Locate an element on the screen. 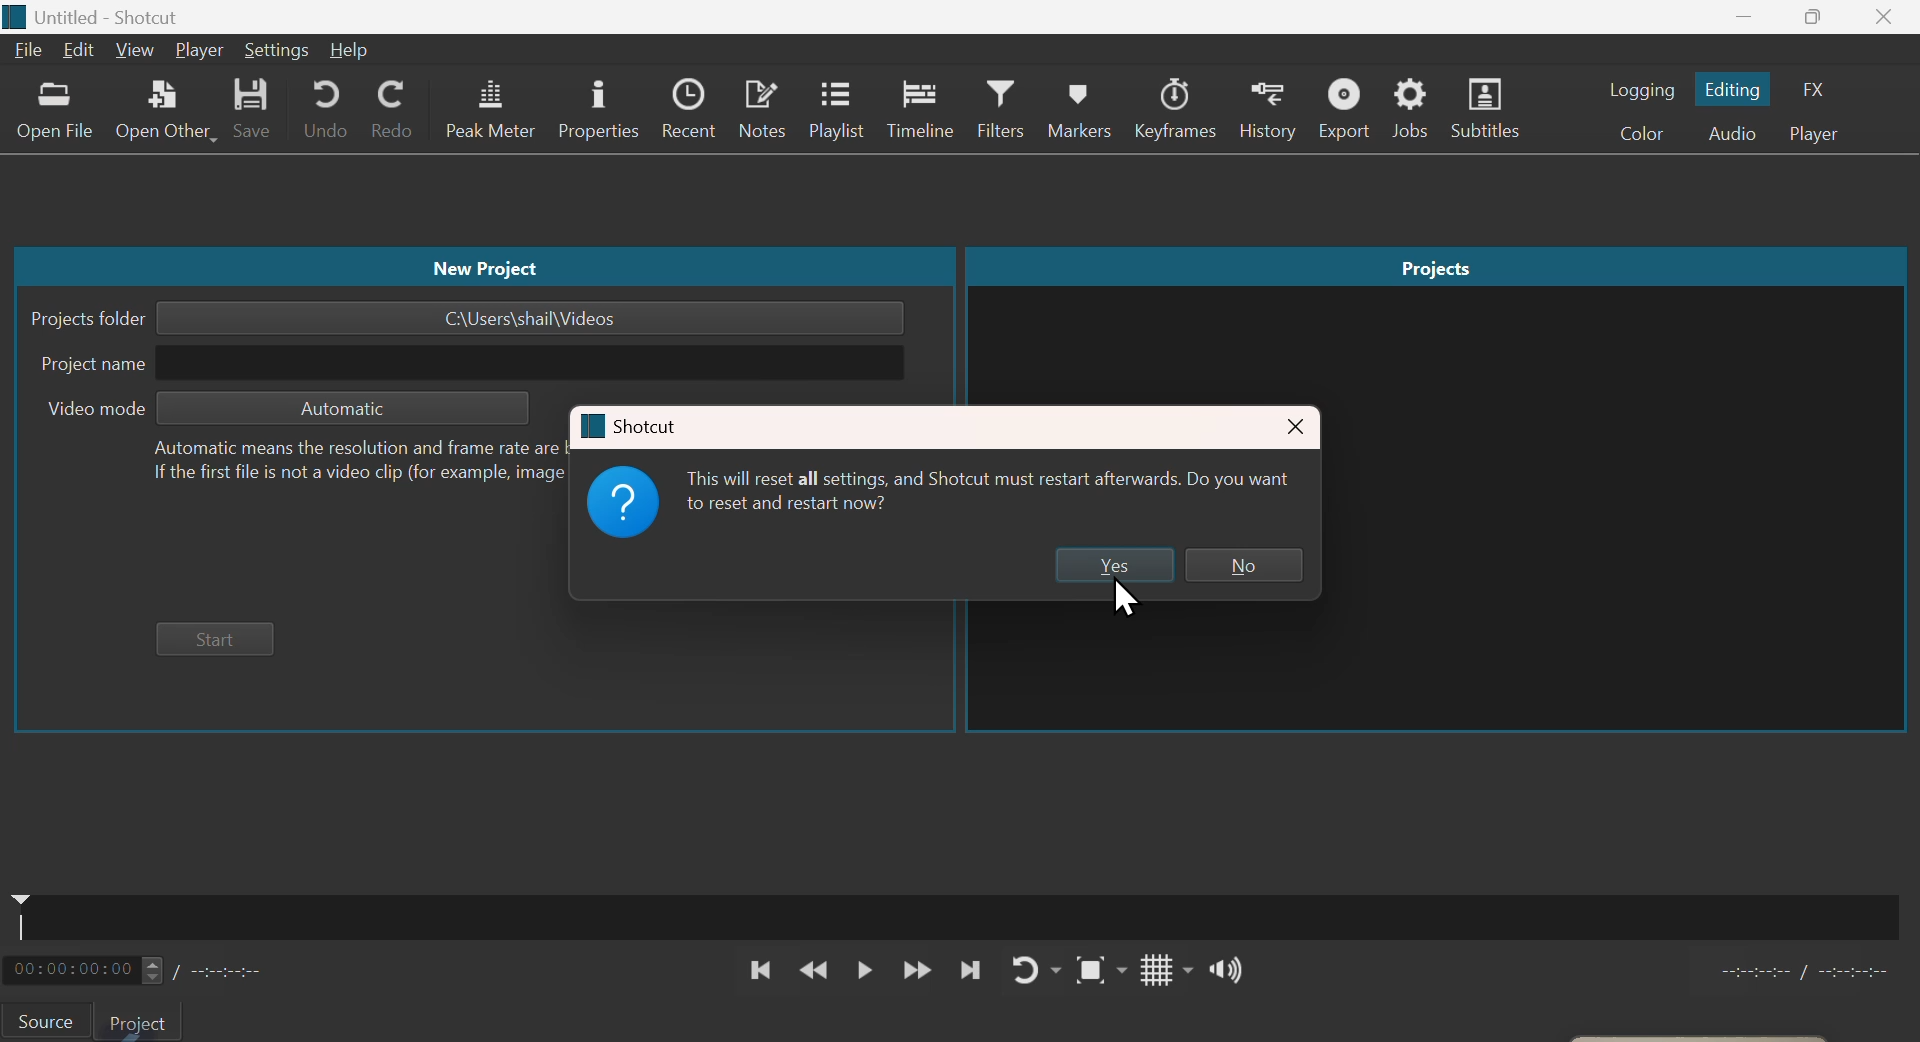 The height and width of the screenshot is (1042, 1920). Player is located at coordinates (200, 50).